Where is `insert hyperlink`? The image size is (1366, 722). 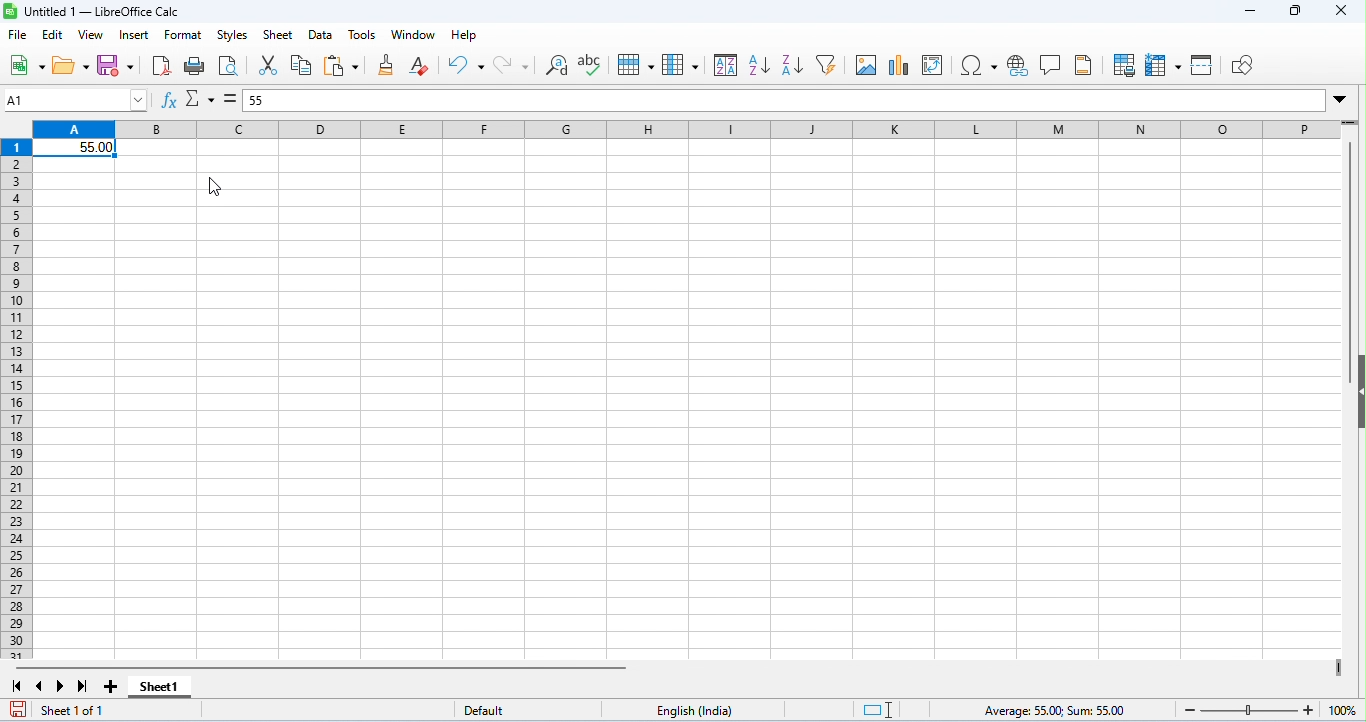
insert hyperlink is located at coordinates (1019, 66).